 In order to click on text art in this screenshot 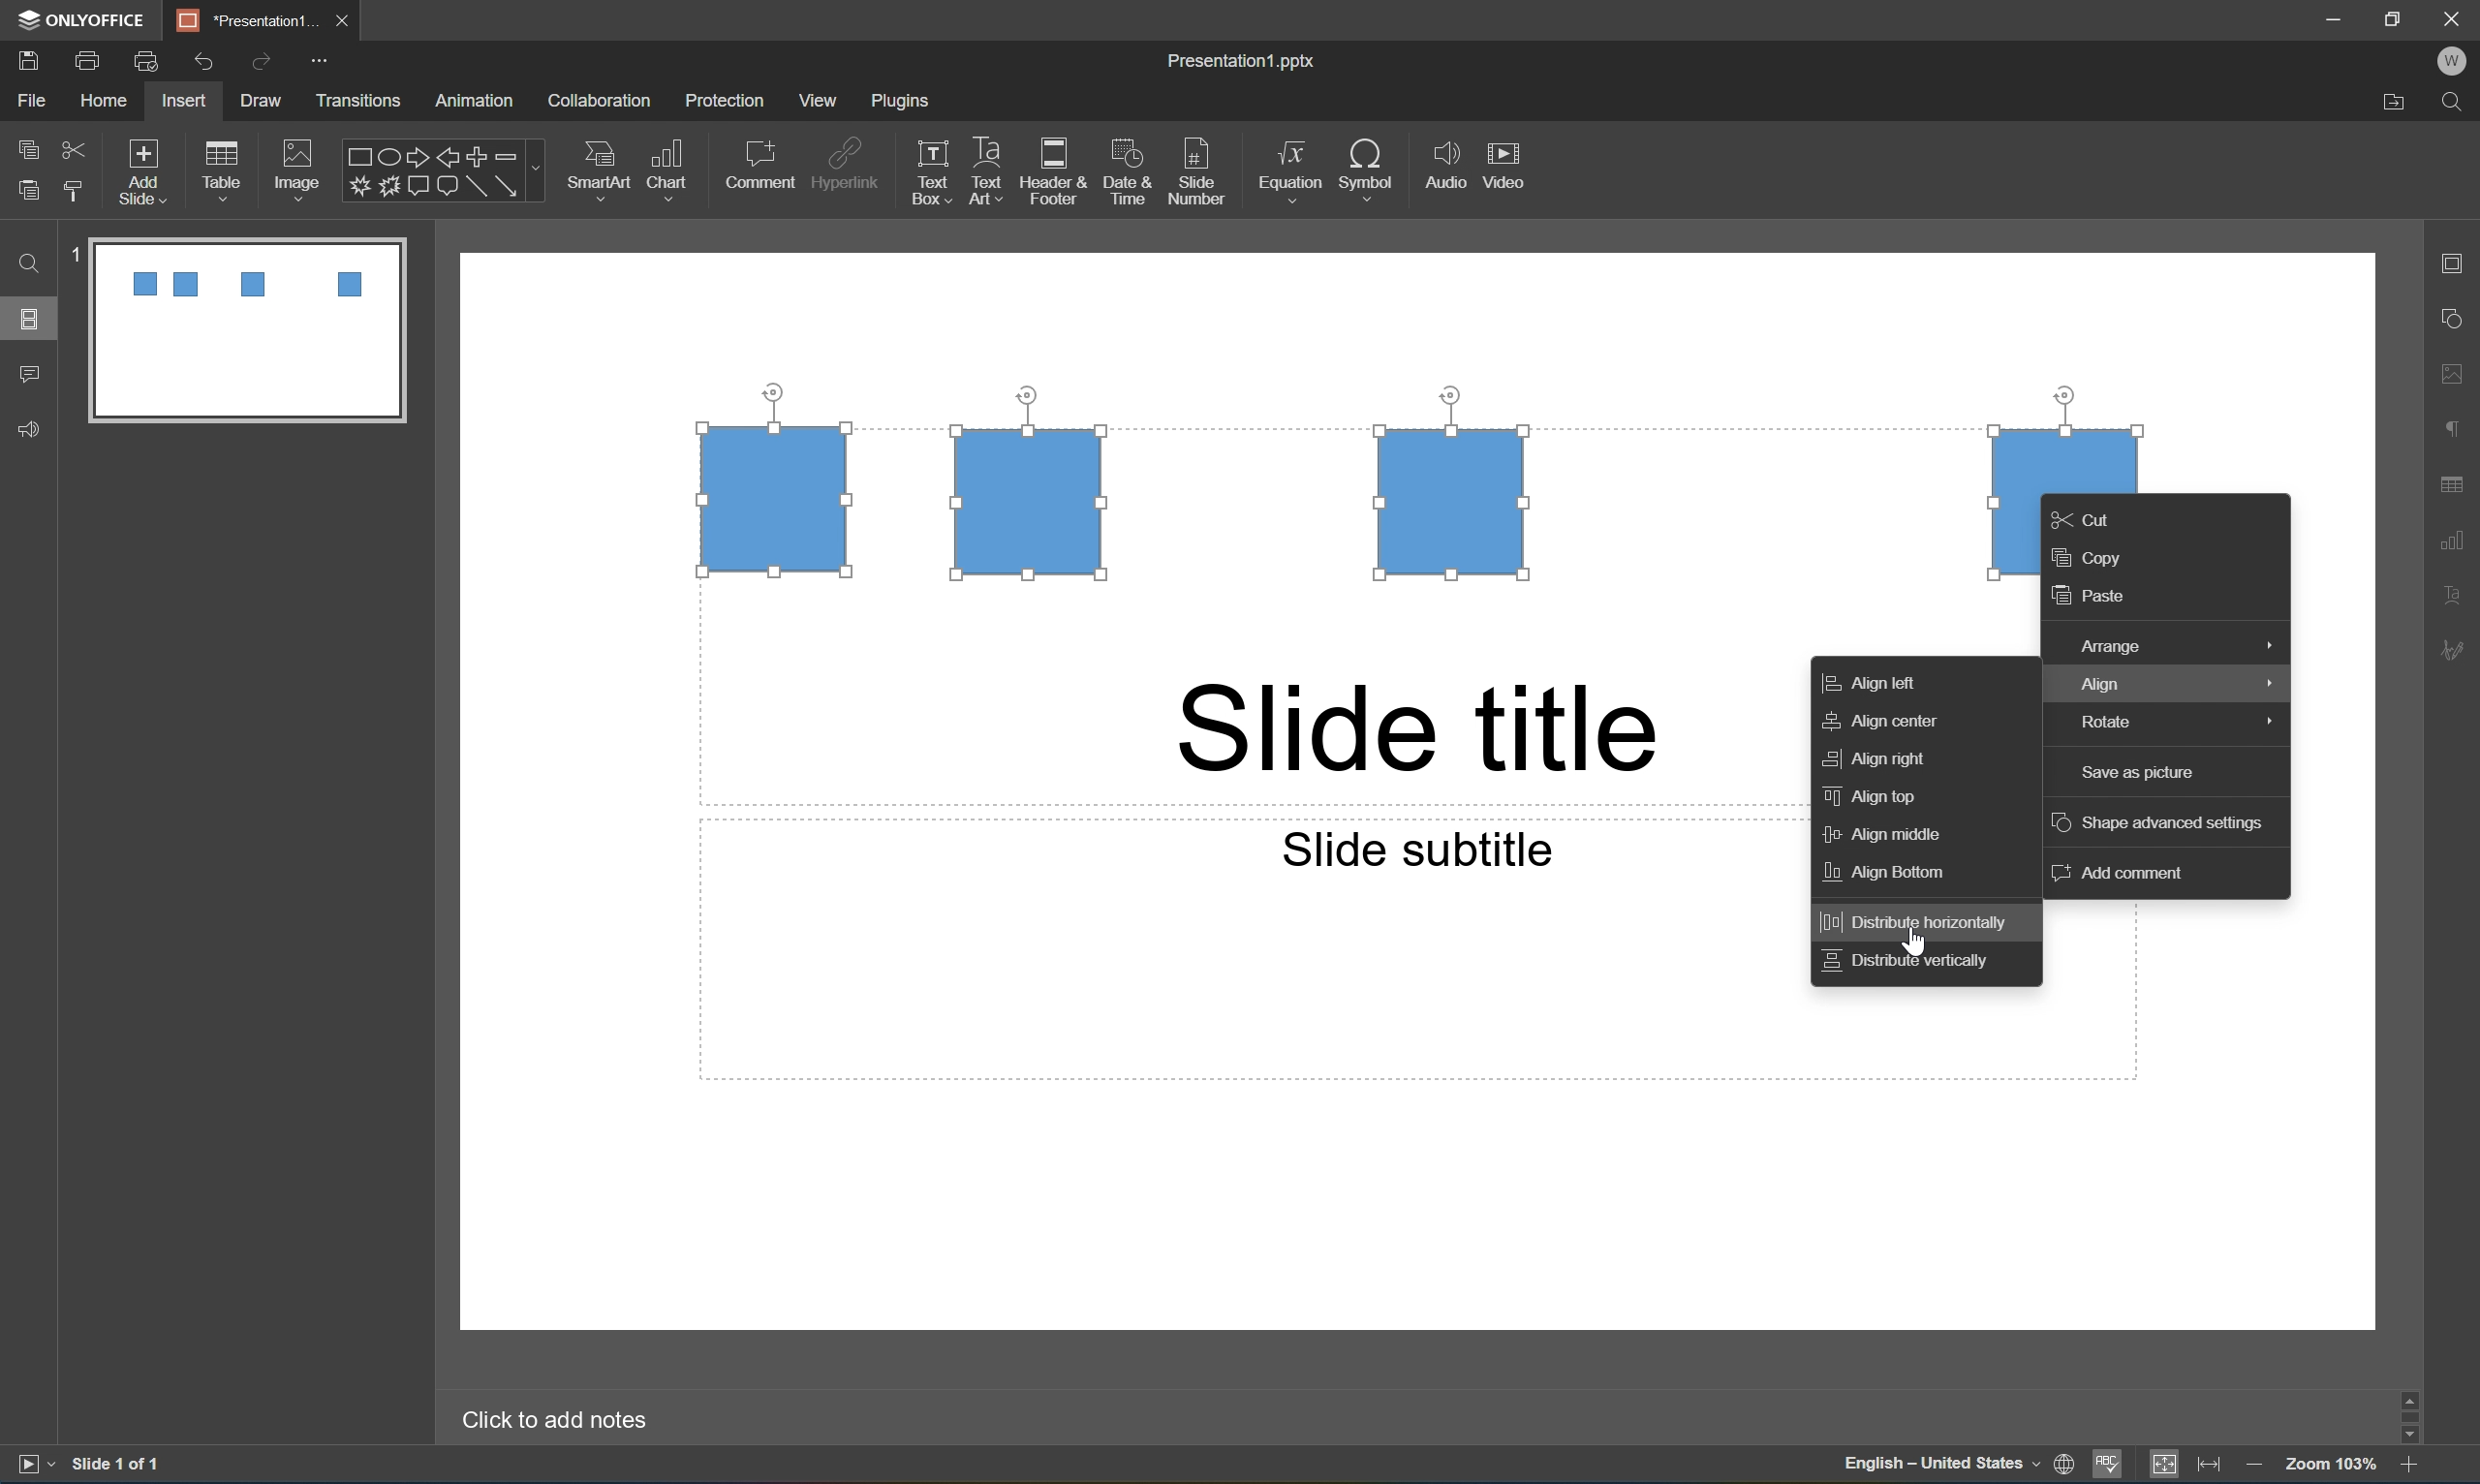, I will do `click(981, 173)`.